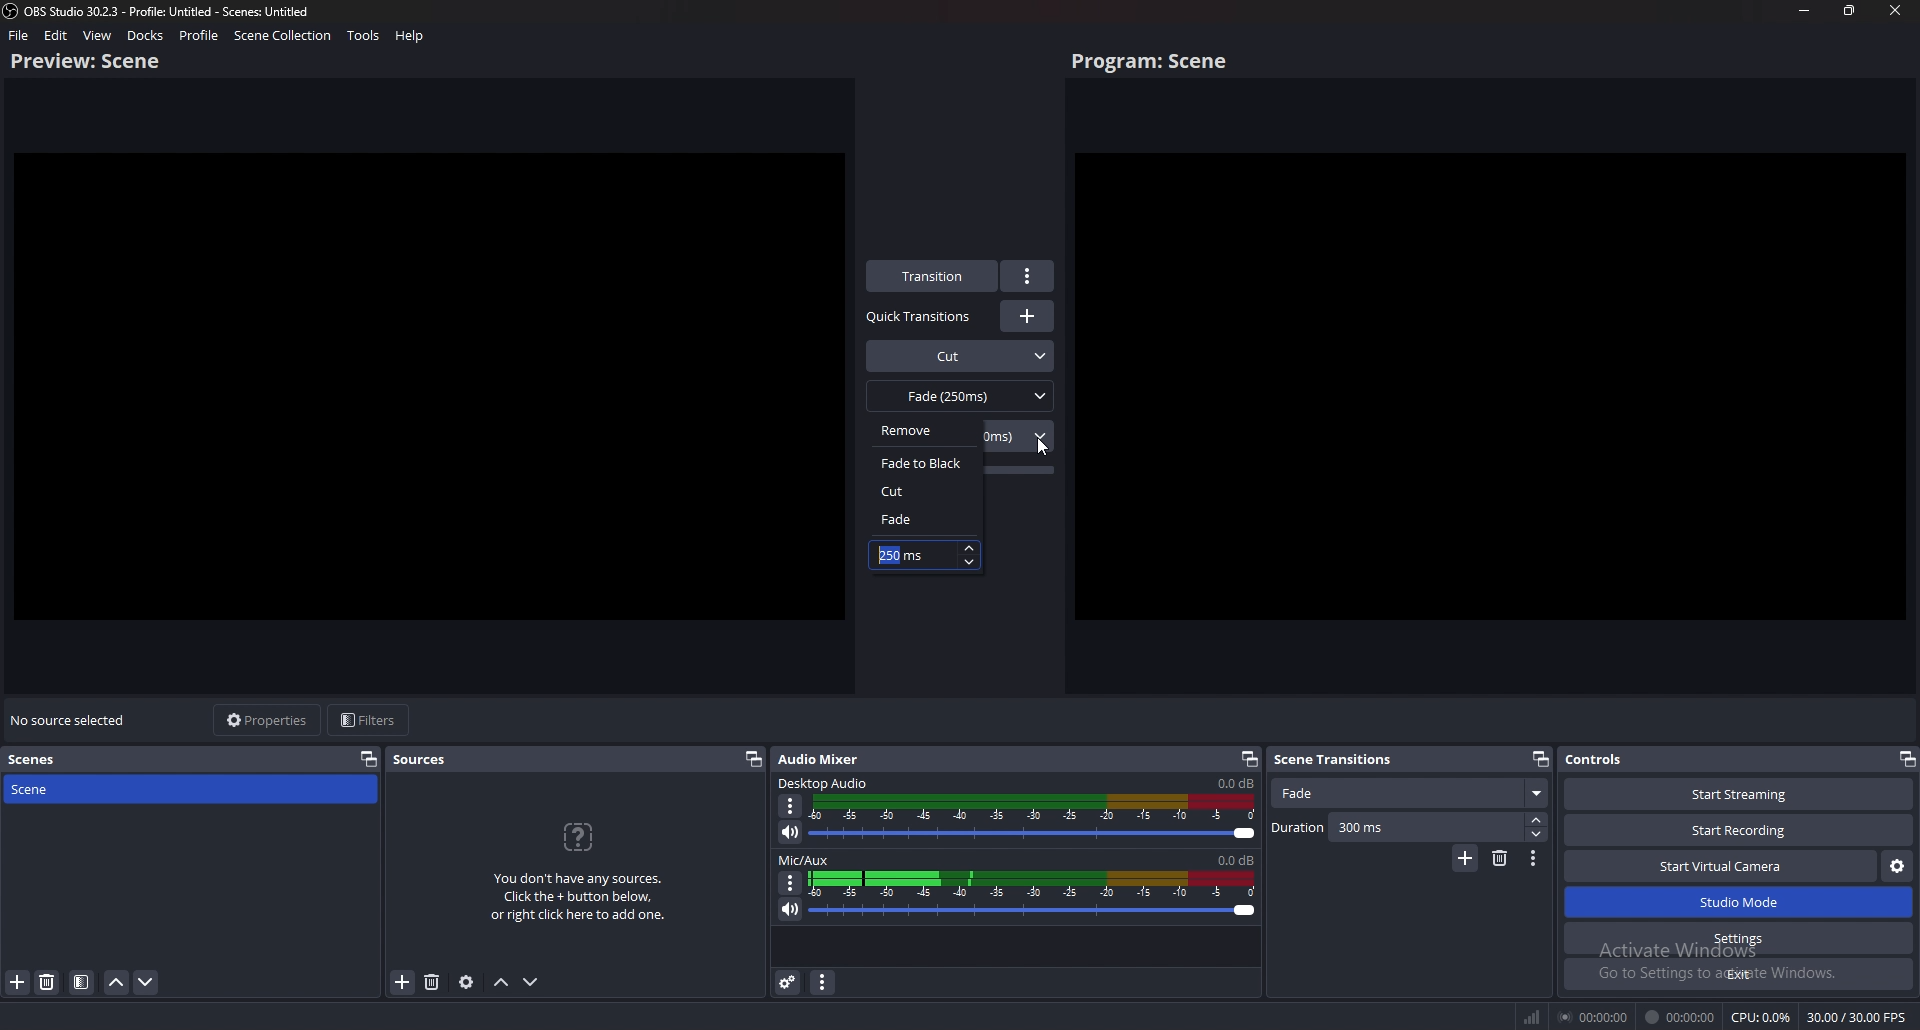  What do you see at coordinates (402, 982) in the screenshot?
I see `add source` at bounding box center [402, 982].